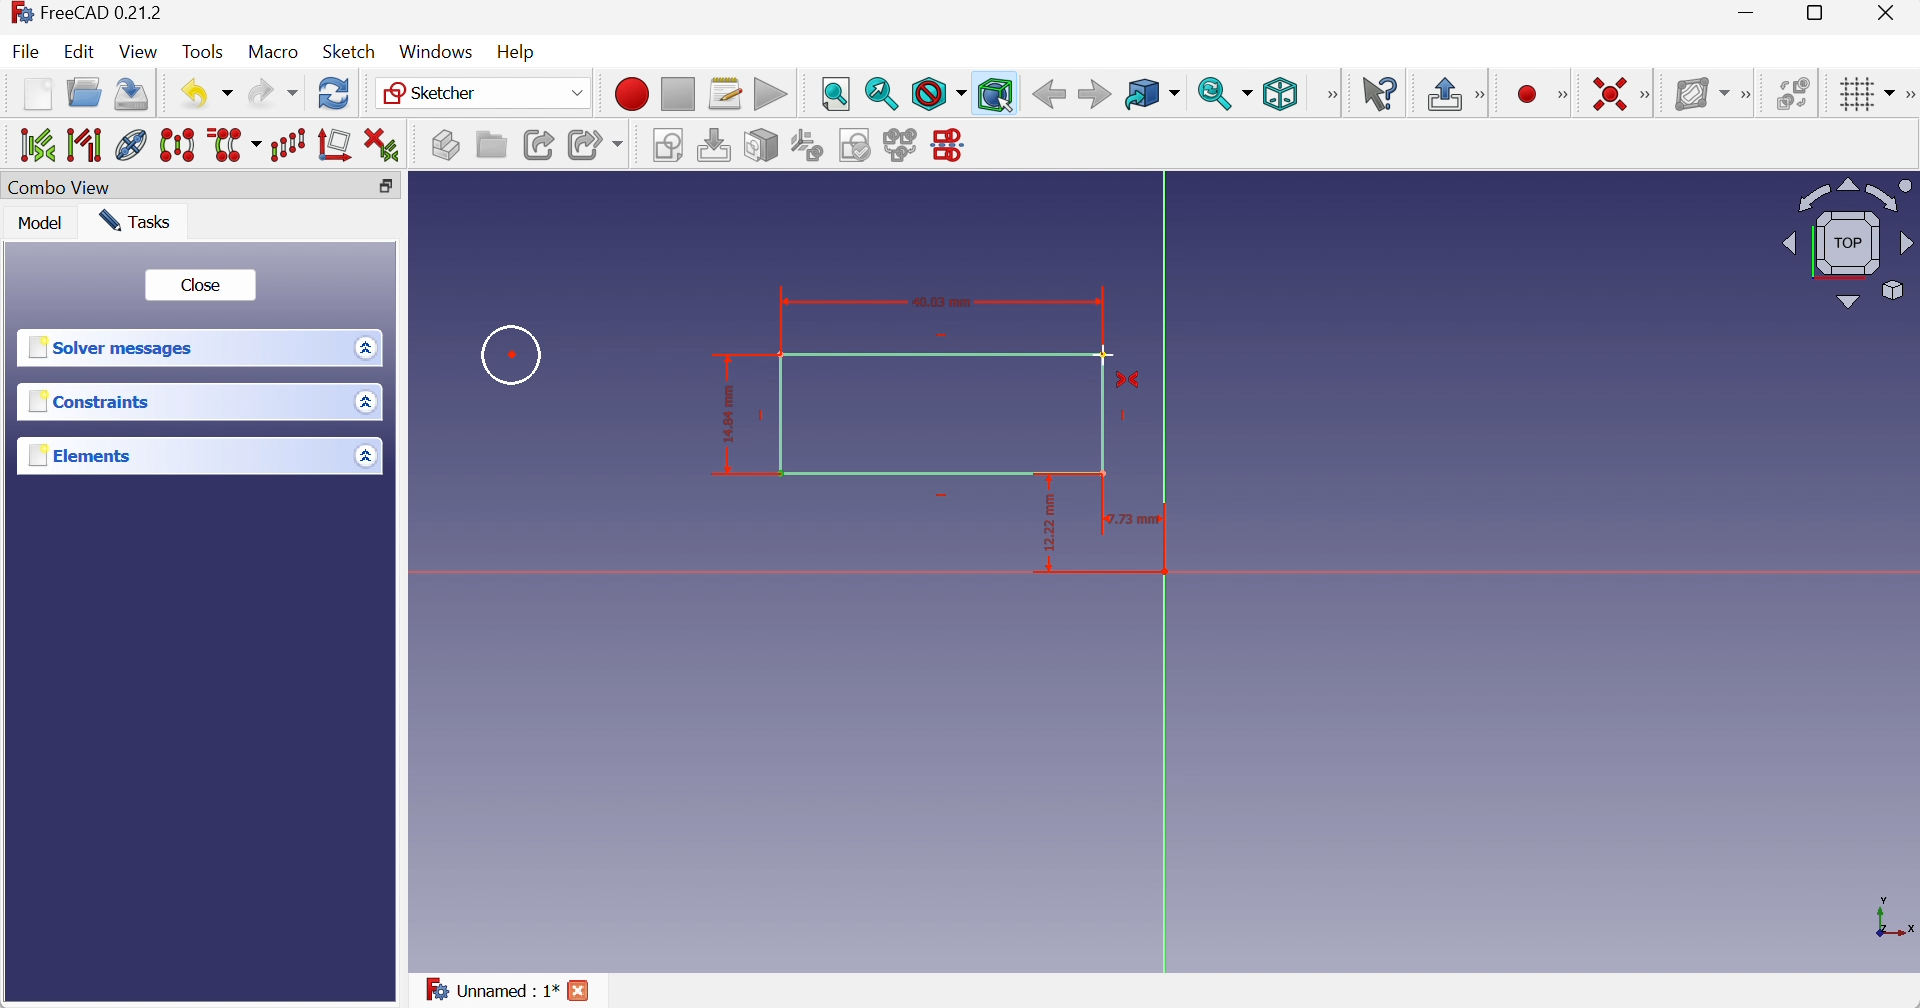  What do you see at coordinates (769, 94) in the screenshot?
I see `Execute macro` at bounding box center [769, 94].